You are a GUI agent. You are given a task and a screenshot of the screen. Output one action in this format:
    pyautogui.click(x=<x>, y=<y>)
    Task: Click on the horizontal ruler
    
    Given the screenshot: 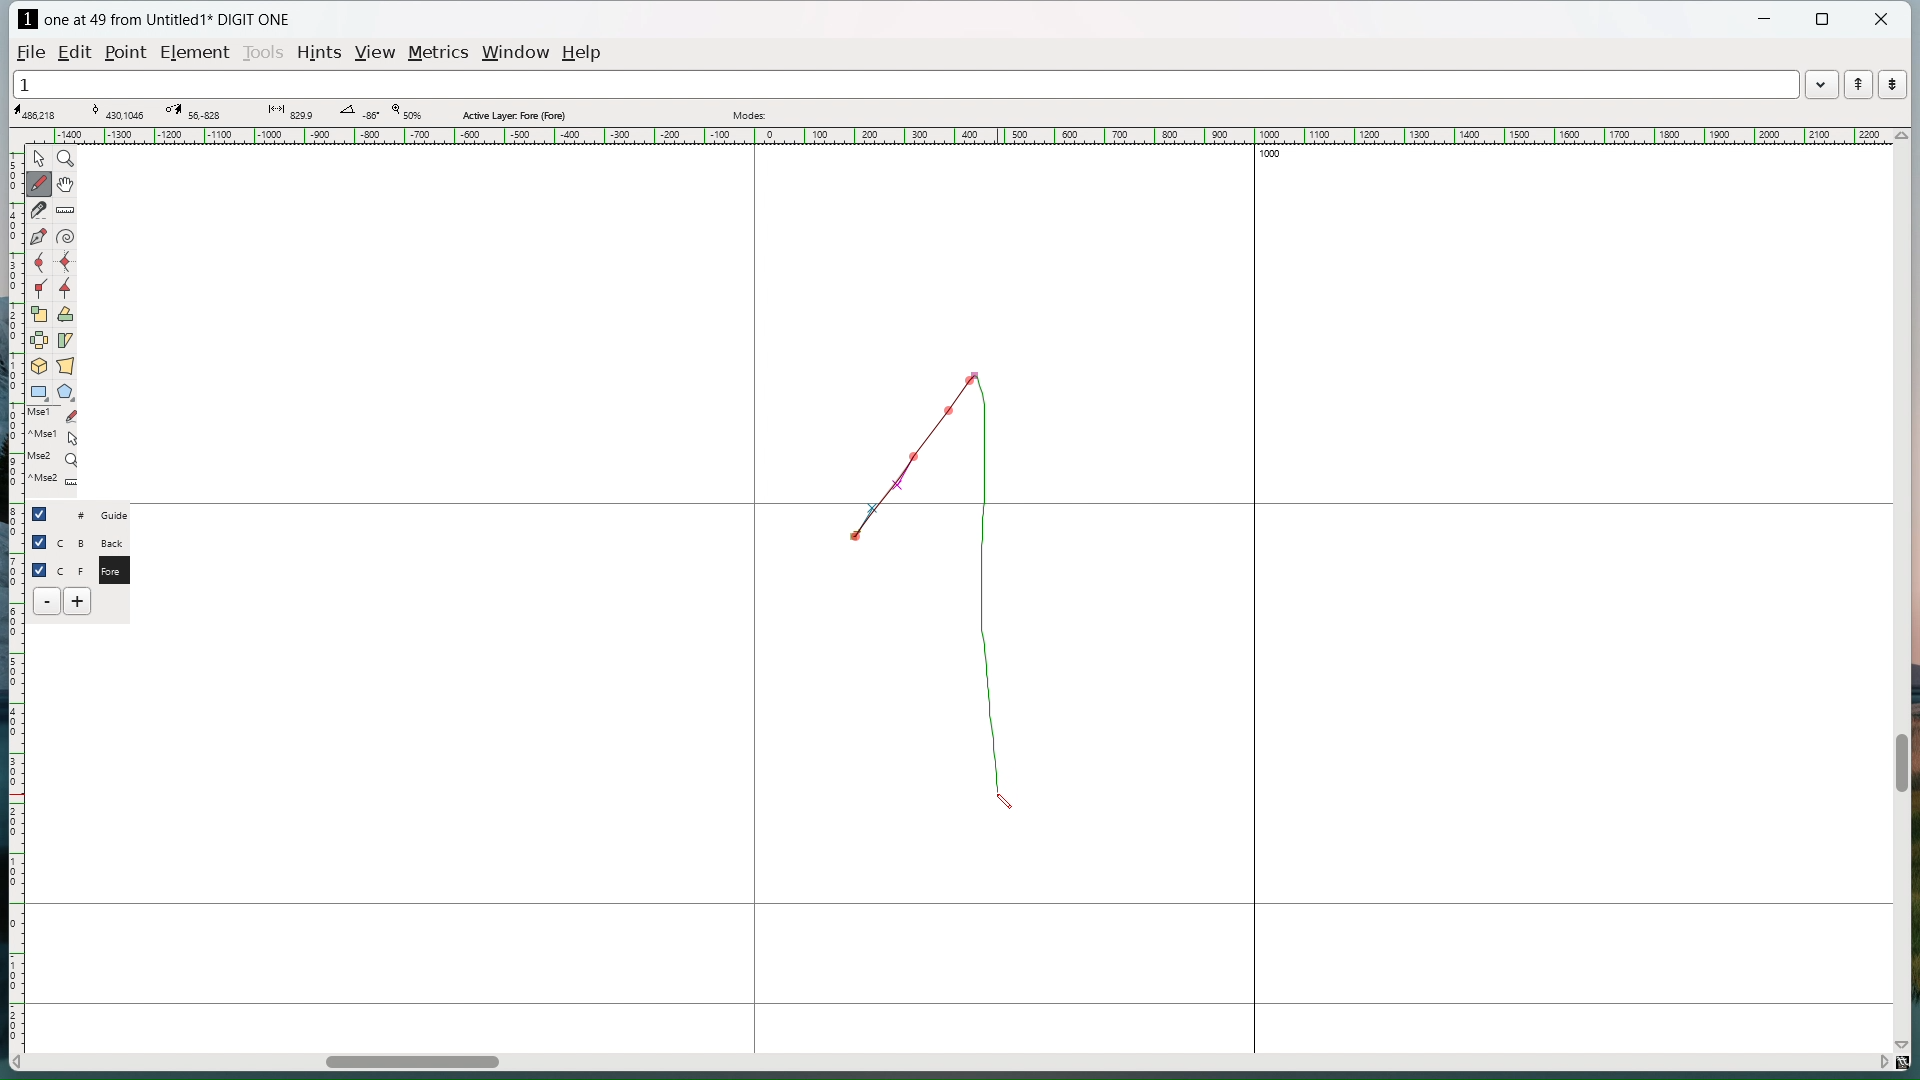 What is the action you would take?
    pyautogui.click(x=956, y=136)
    